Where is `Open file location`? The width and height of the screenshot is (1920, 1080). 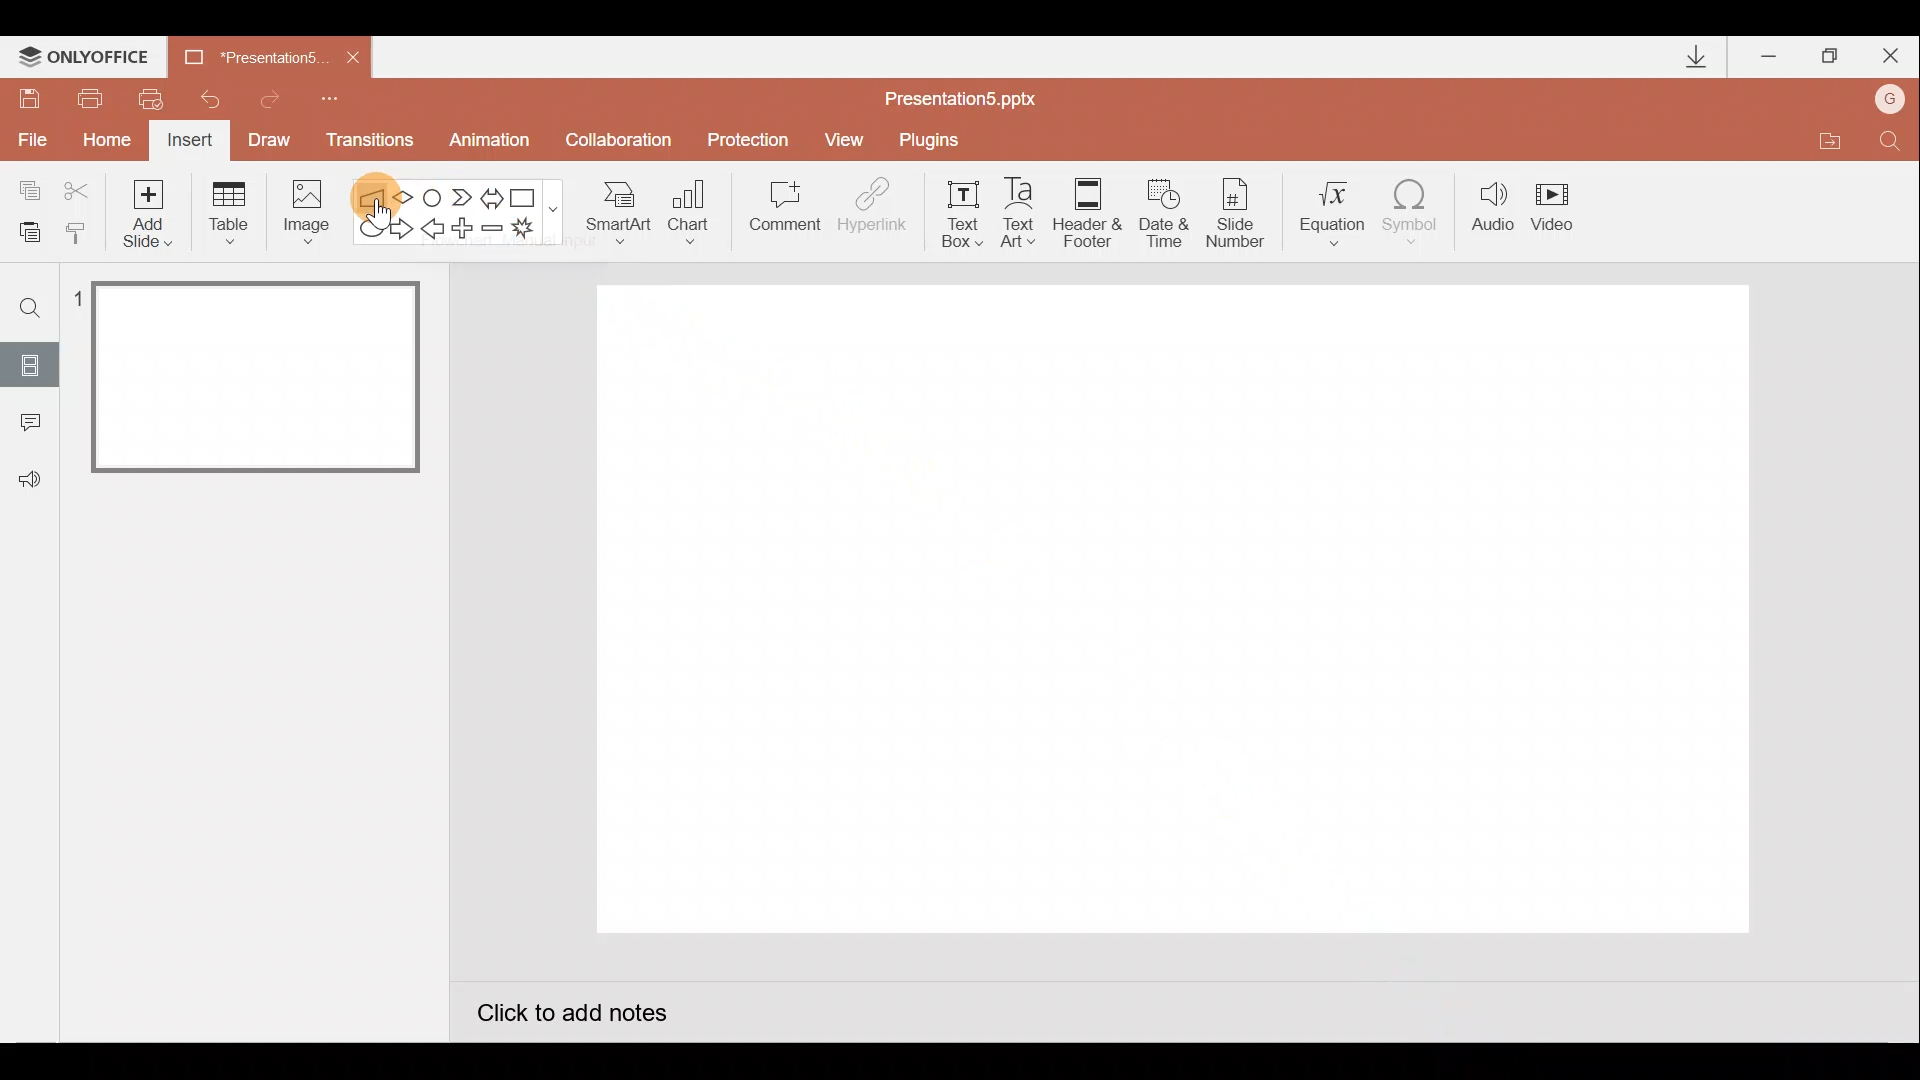 Open file location is located at coordinates (1829, 144).